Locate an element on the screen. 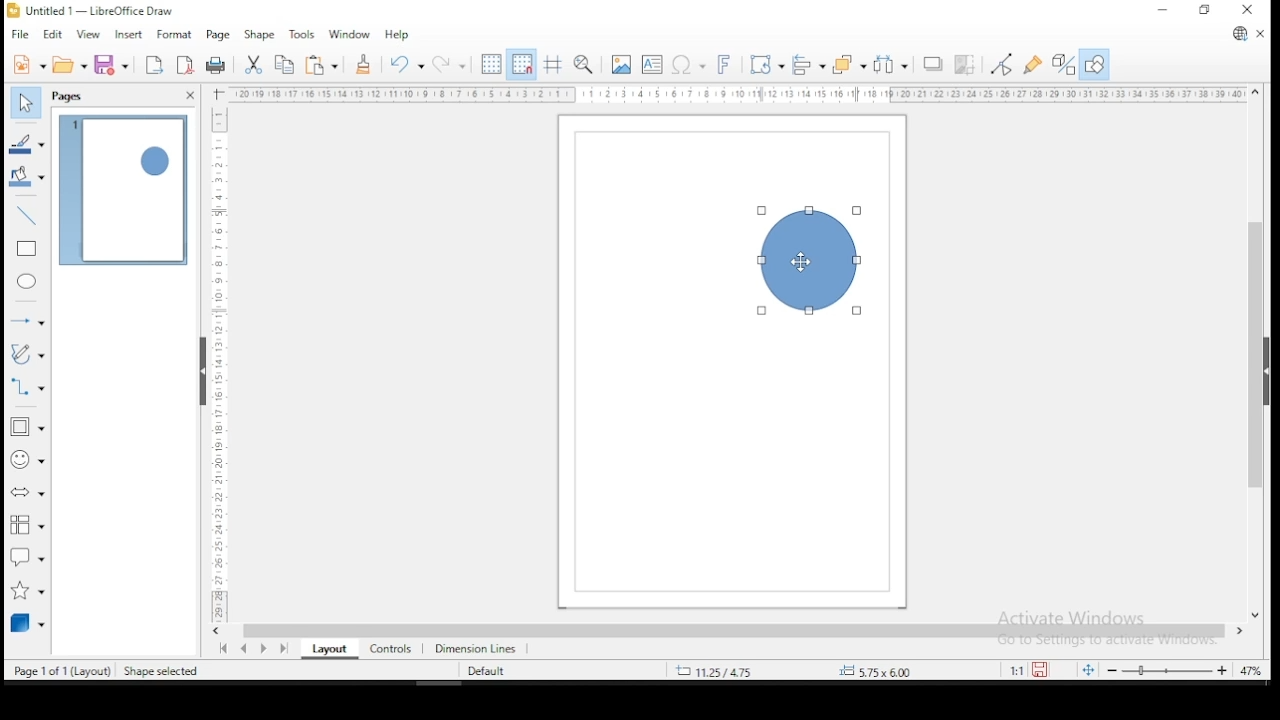  save is located at coordinates (111, 64).